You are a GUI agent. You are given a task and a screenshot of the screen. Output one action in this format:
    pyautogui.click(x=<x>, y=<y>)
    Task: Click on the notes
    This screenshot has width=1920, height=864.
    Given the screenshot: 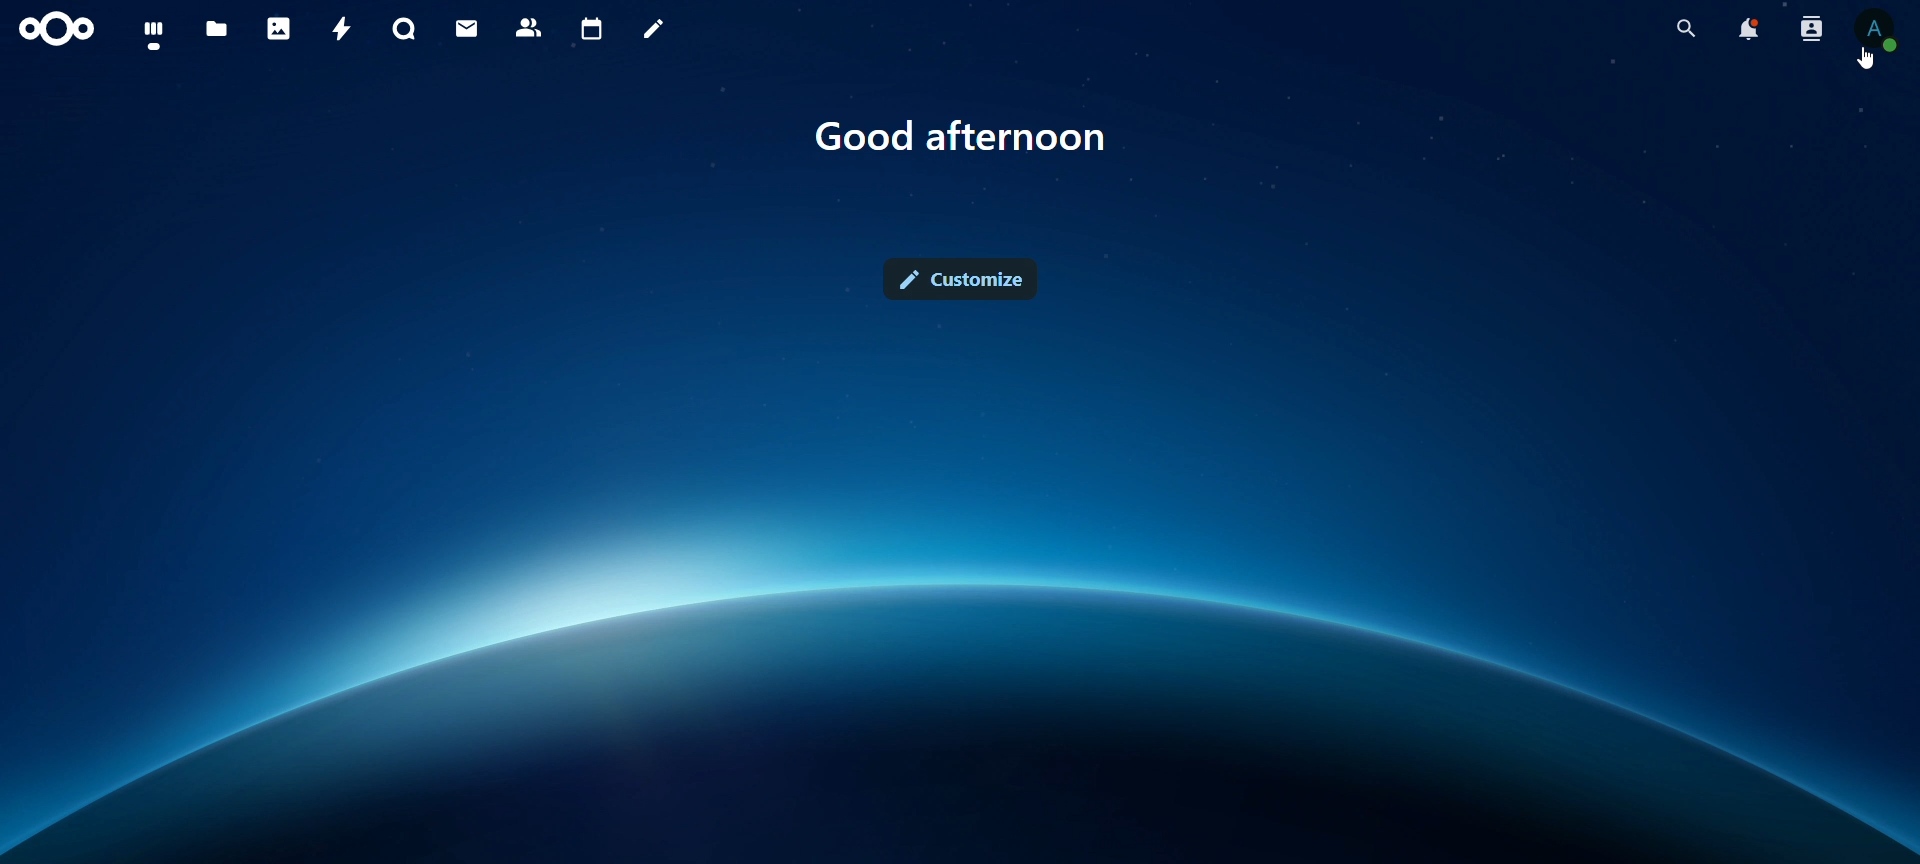 What is the action you would take?
    pyautogui.click(x=653, y=29)
    